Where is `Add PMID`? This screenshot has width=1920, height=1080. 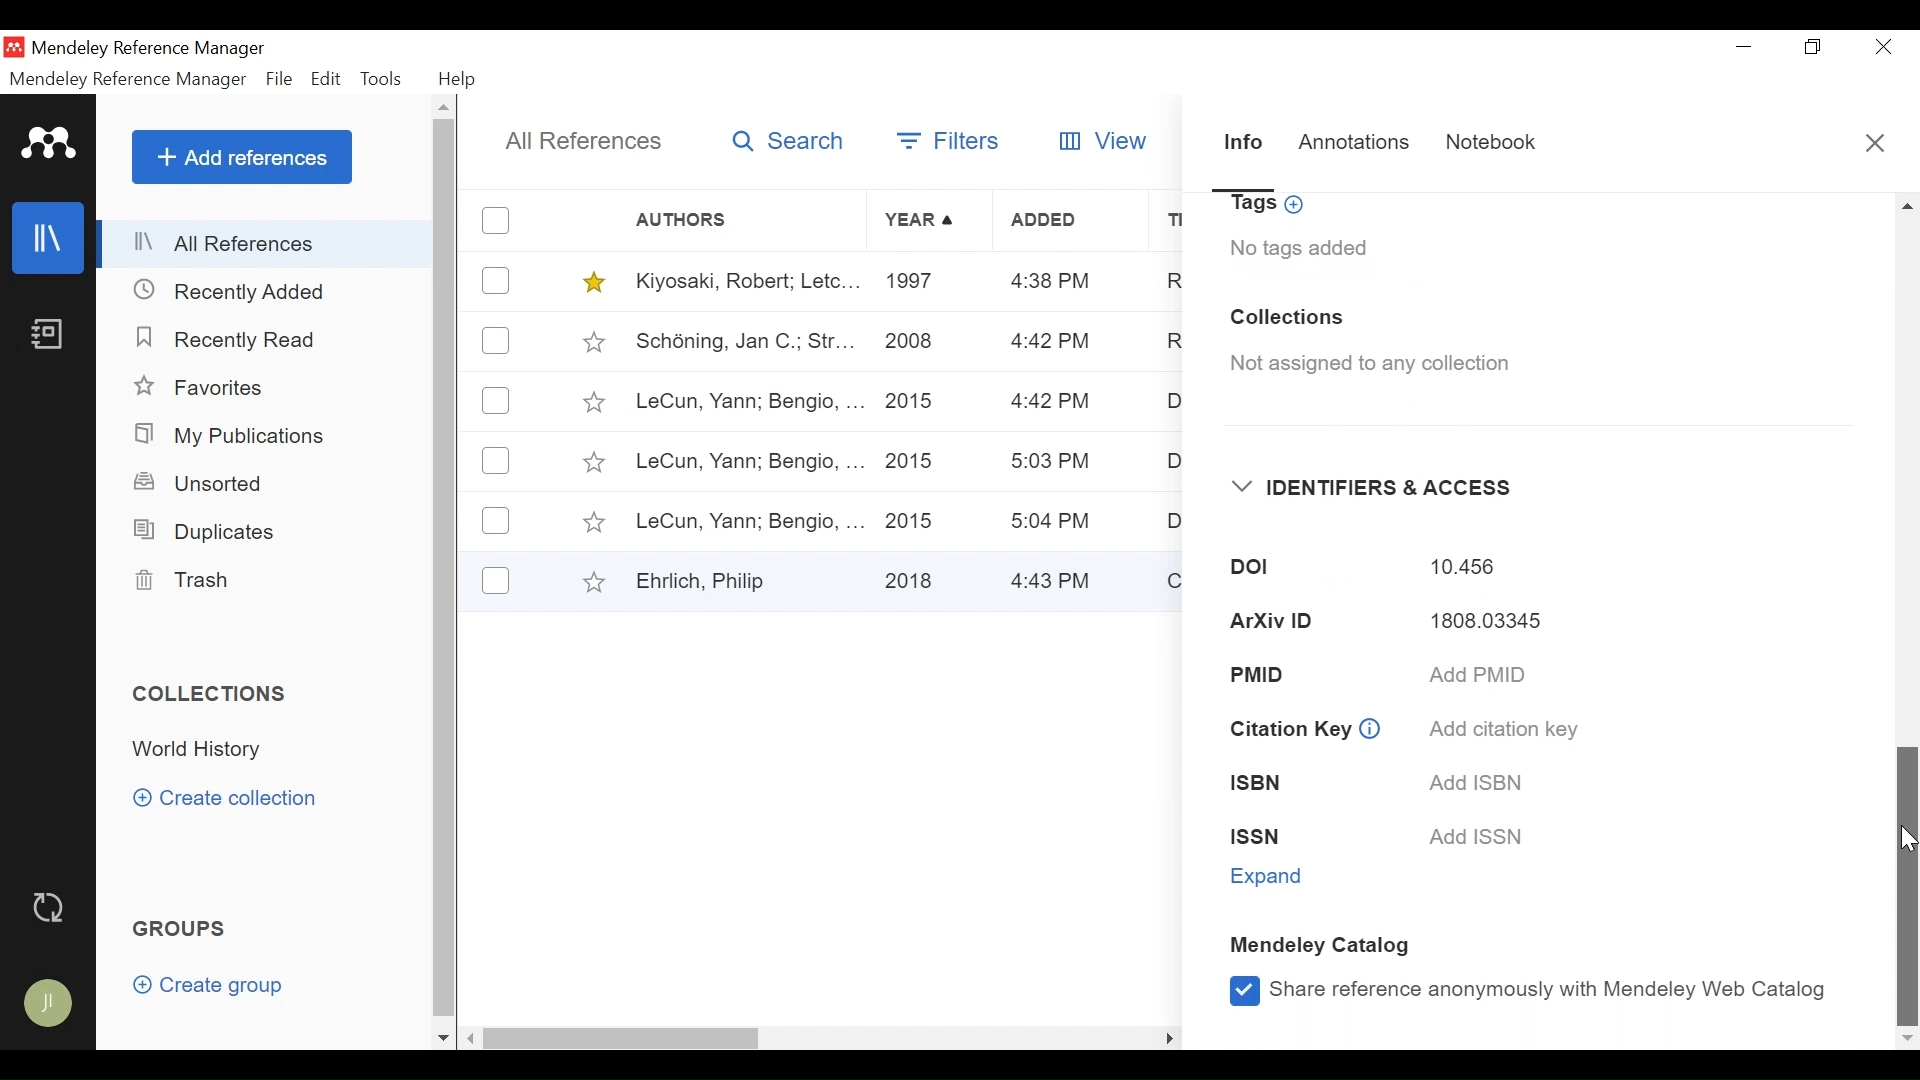 Add PMID is located at coordinates (1479, 677).